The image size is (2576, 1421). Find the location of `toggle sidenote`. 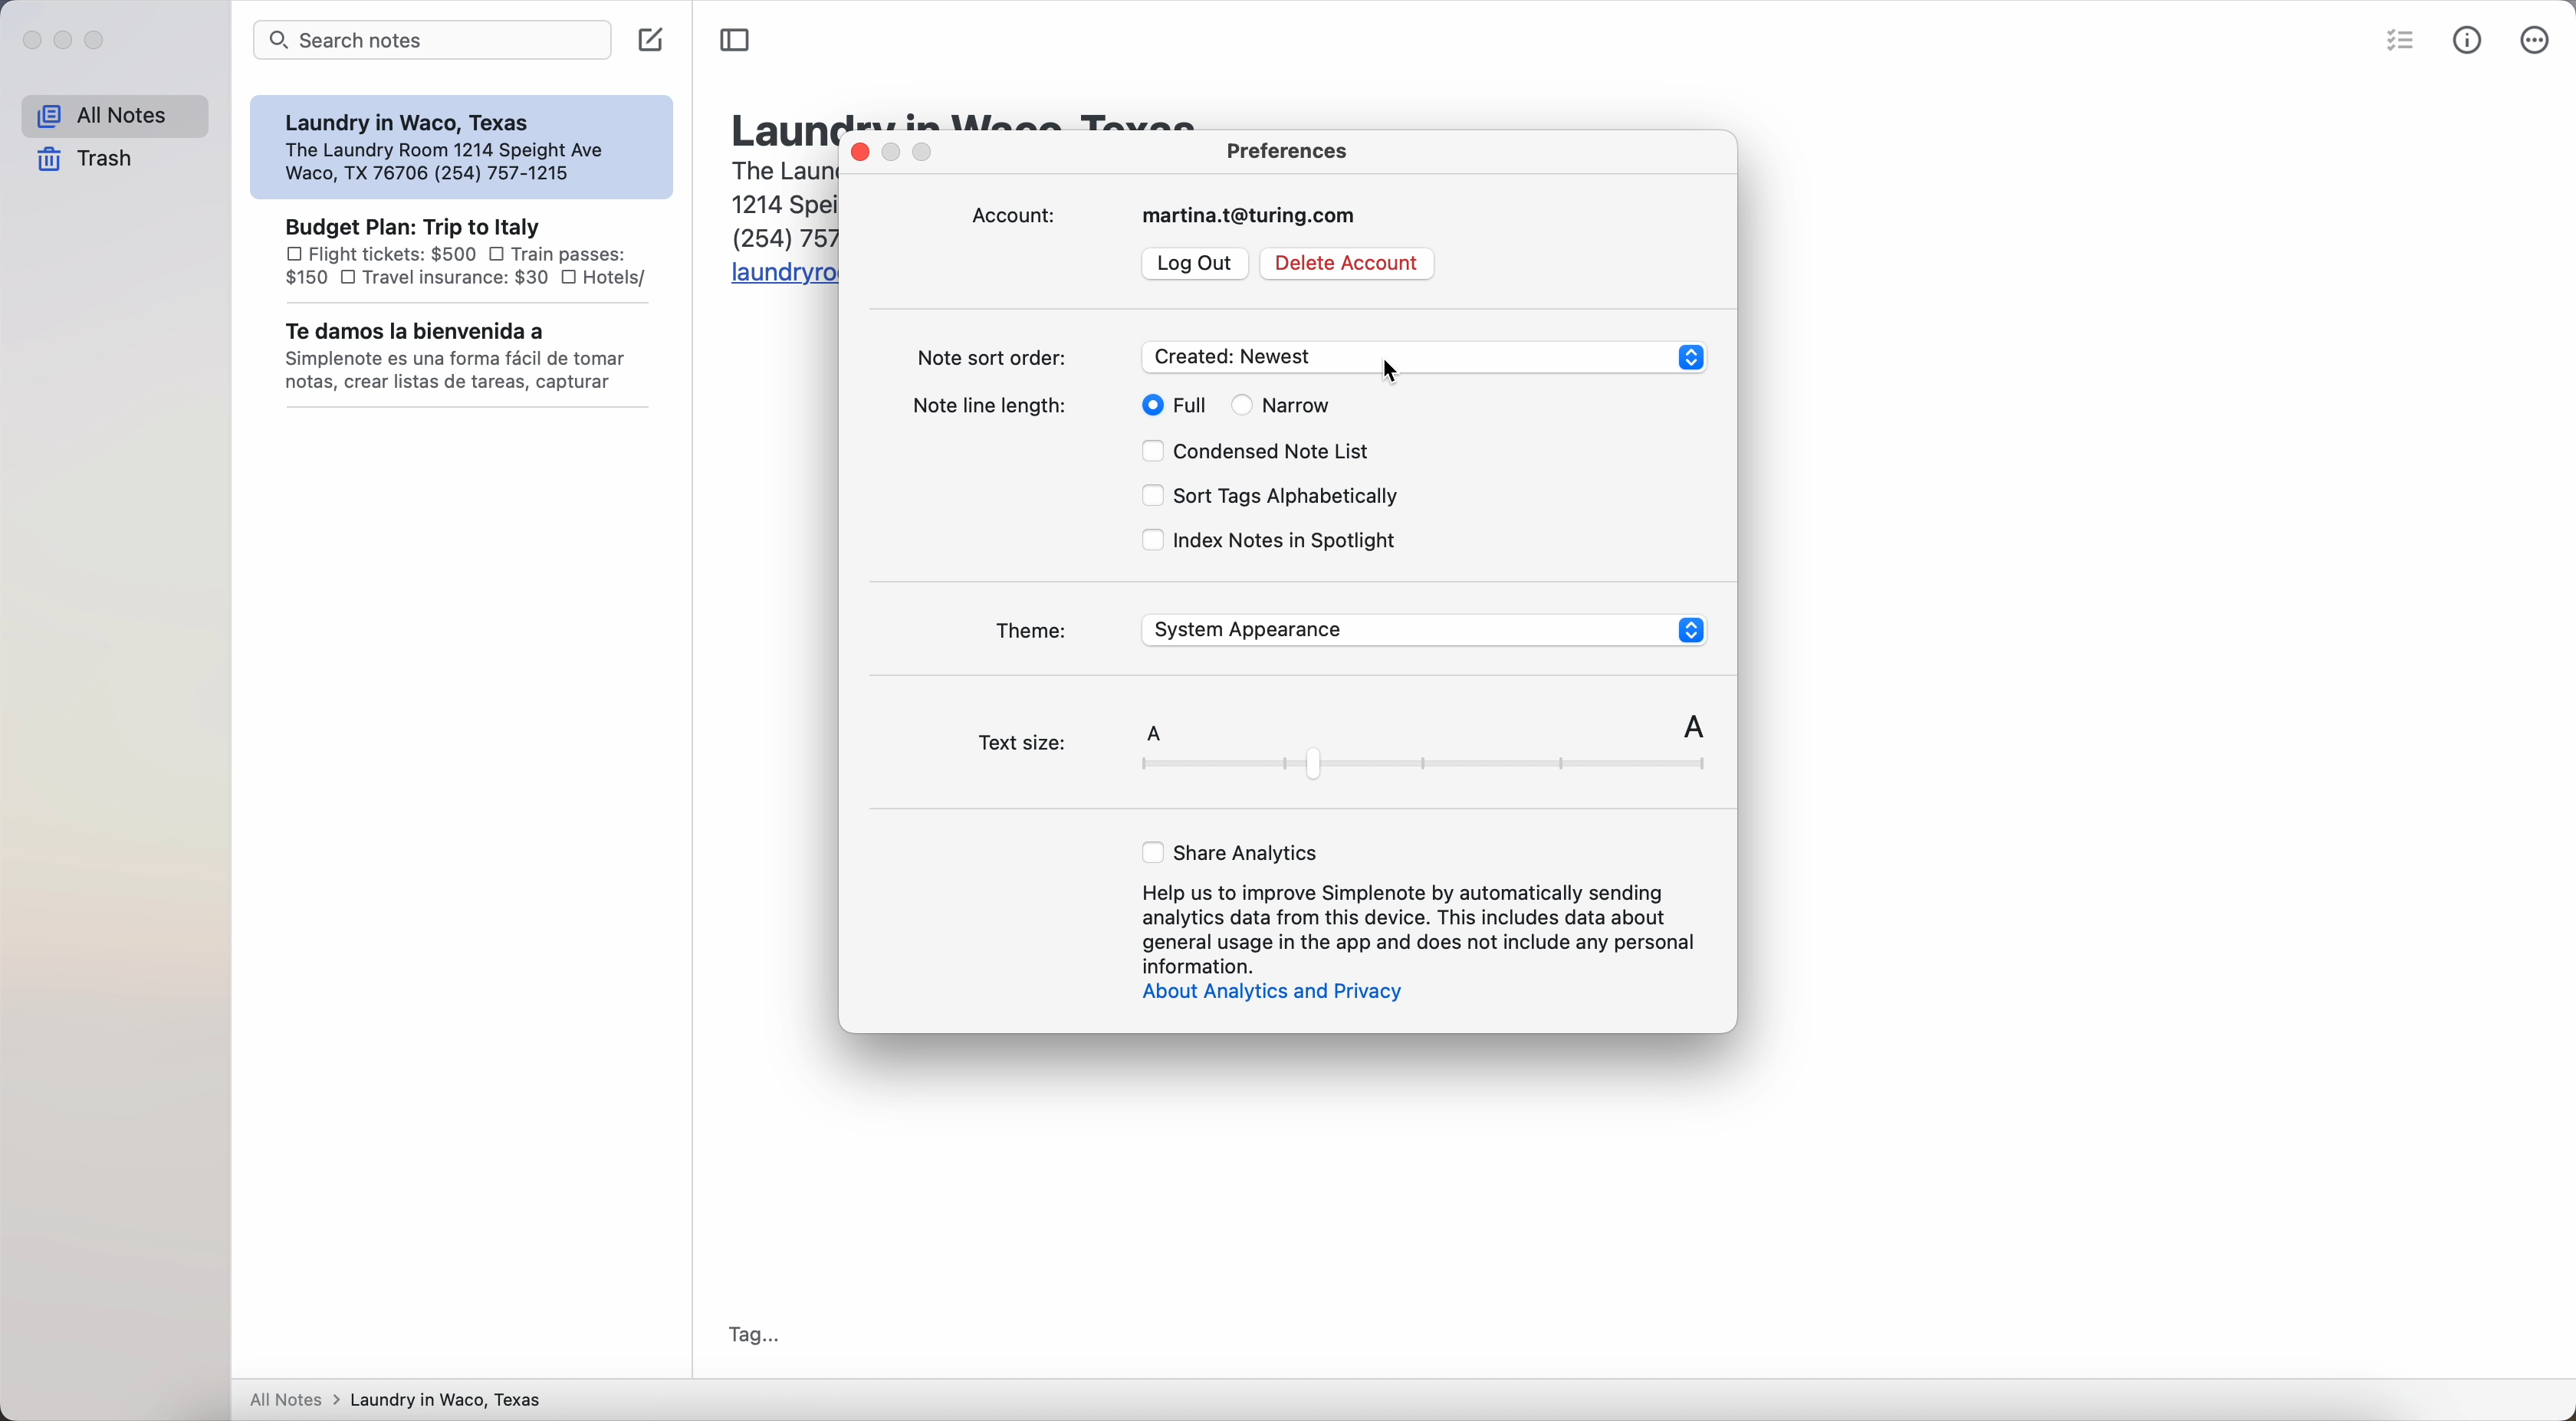

toggle sidenote is located at coordinates (734, 41).